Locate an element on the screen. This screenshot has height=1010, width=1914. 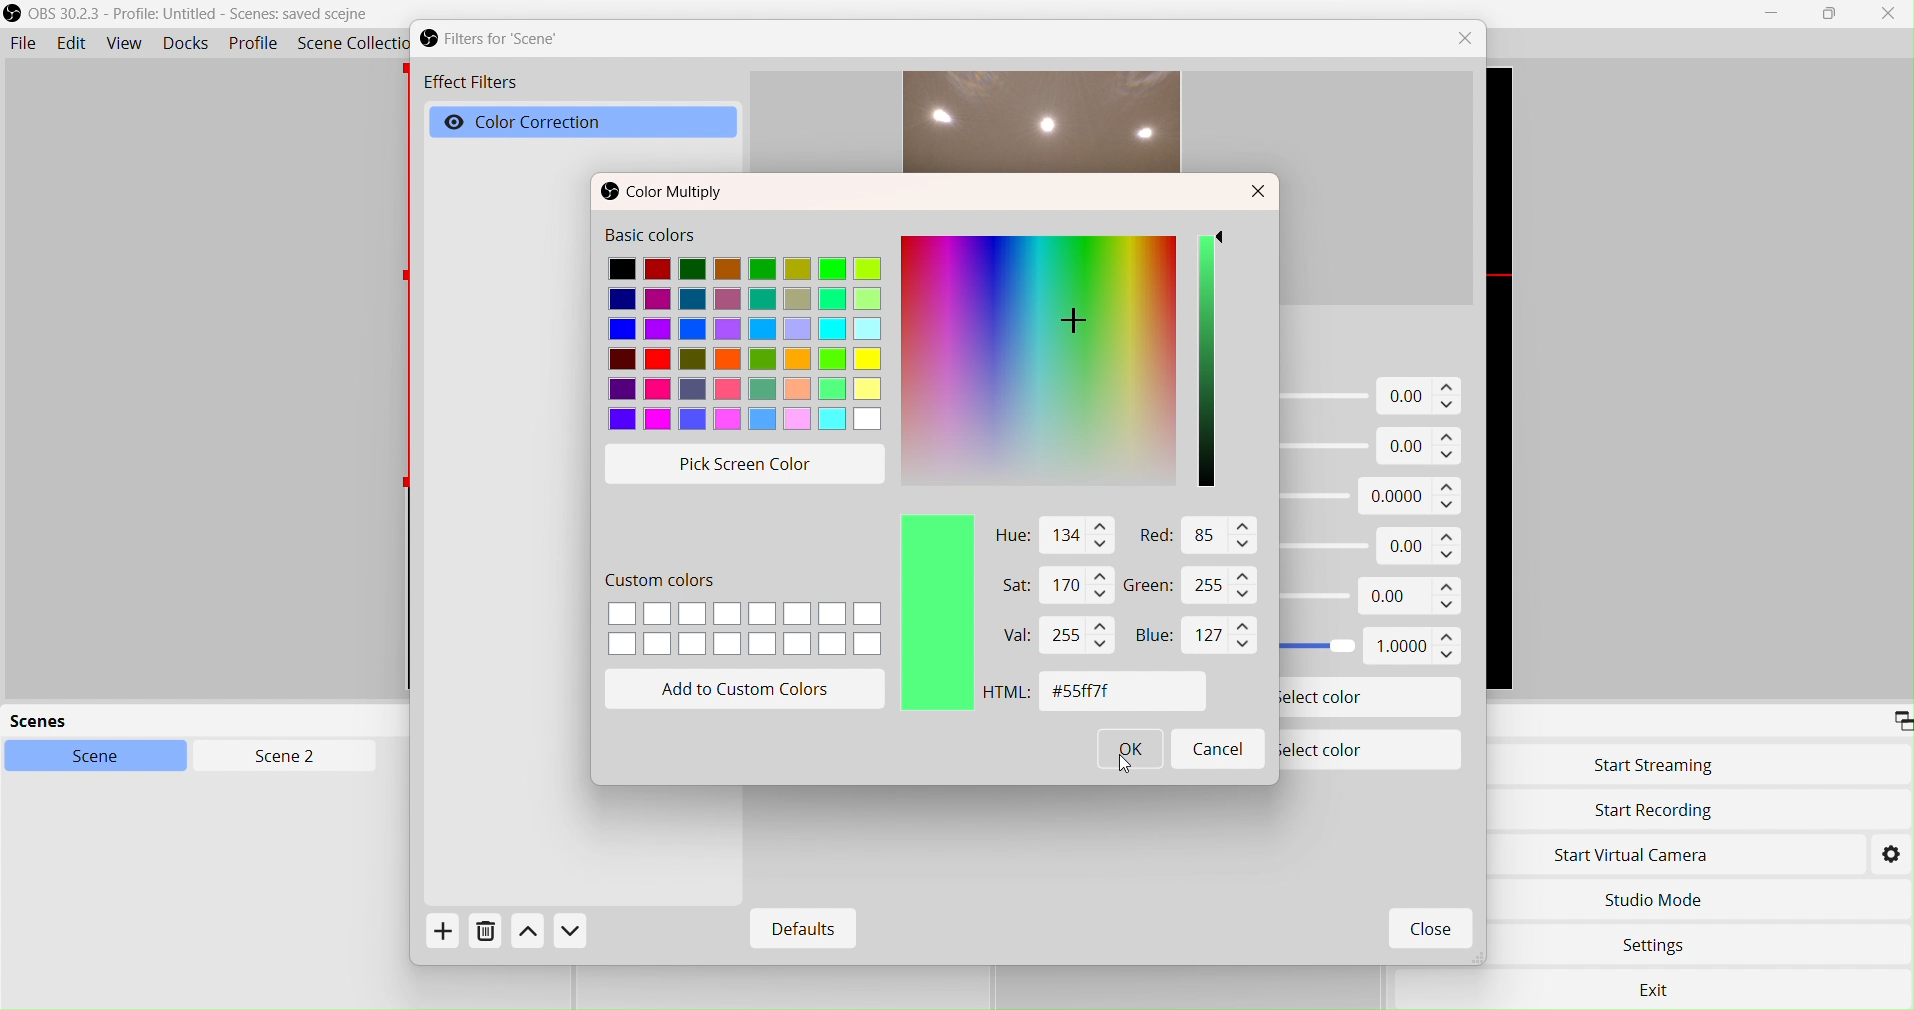
cursor is located at coordinates (1125, 775).